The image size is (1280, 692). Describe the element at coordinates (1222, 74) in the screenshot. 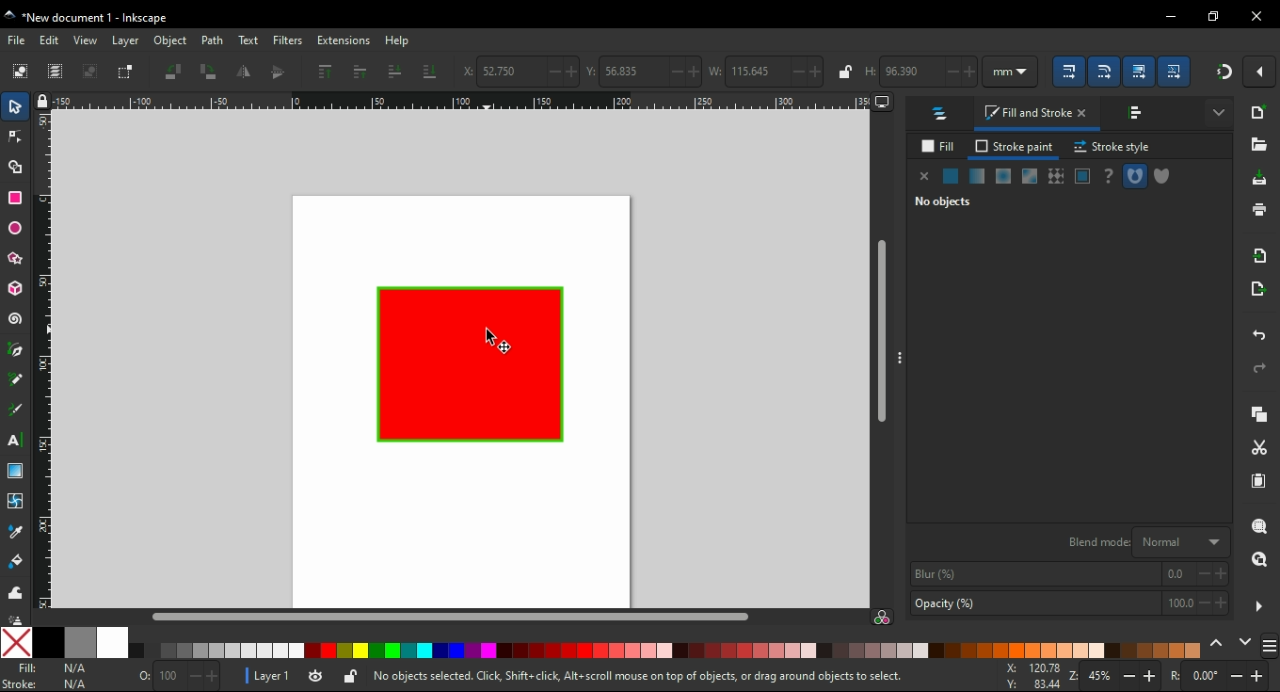

I see `snap` at that location.